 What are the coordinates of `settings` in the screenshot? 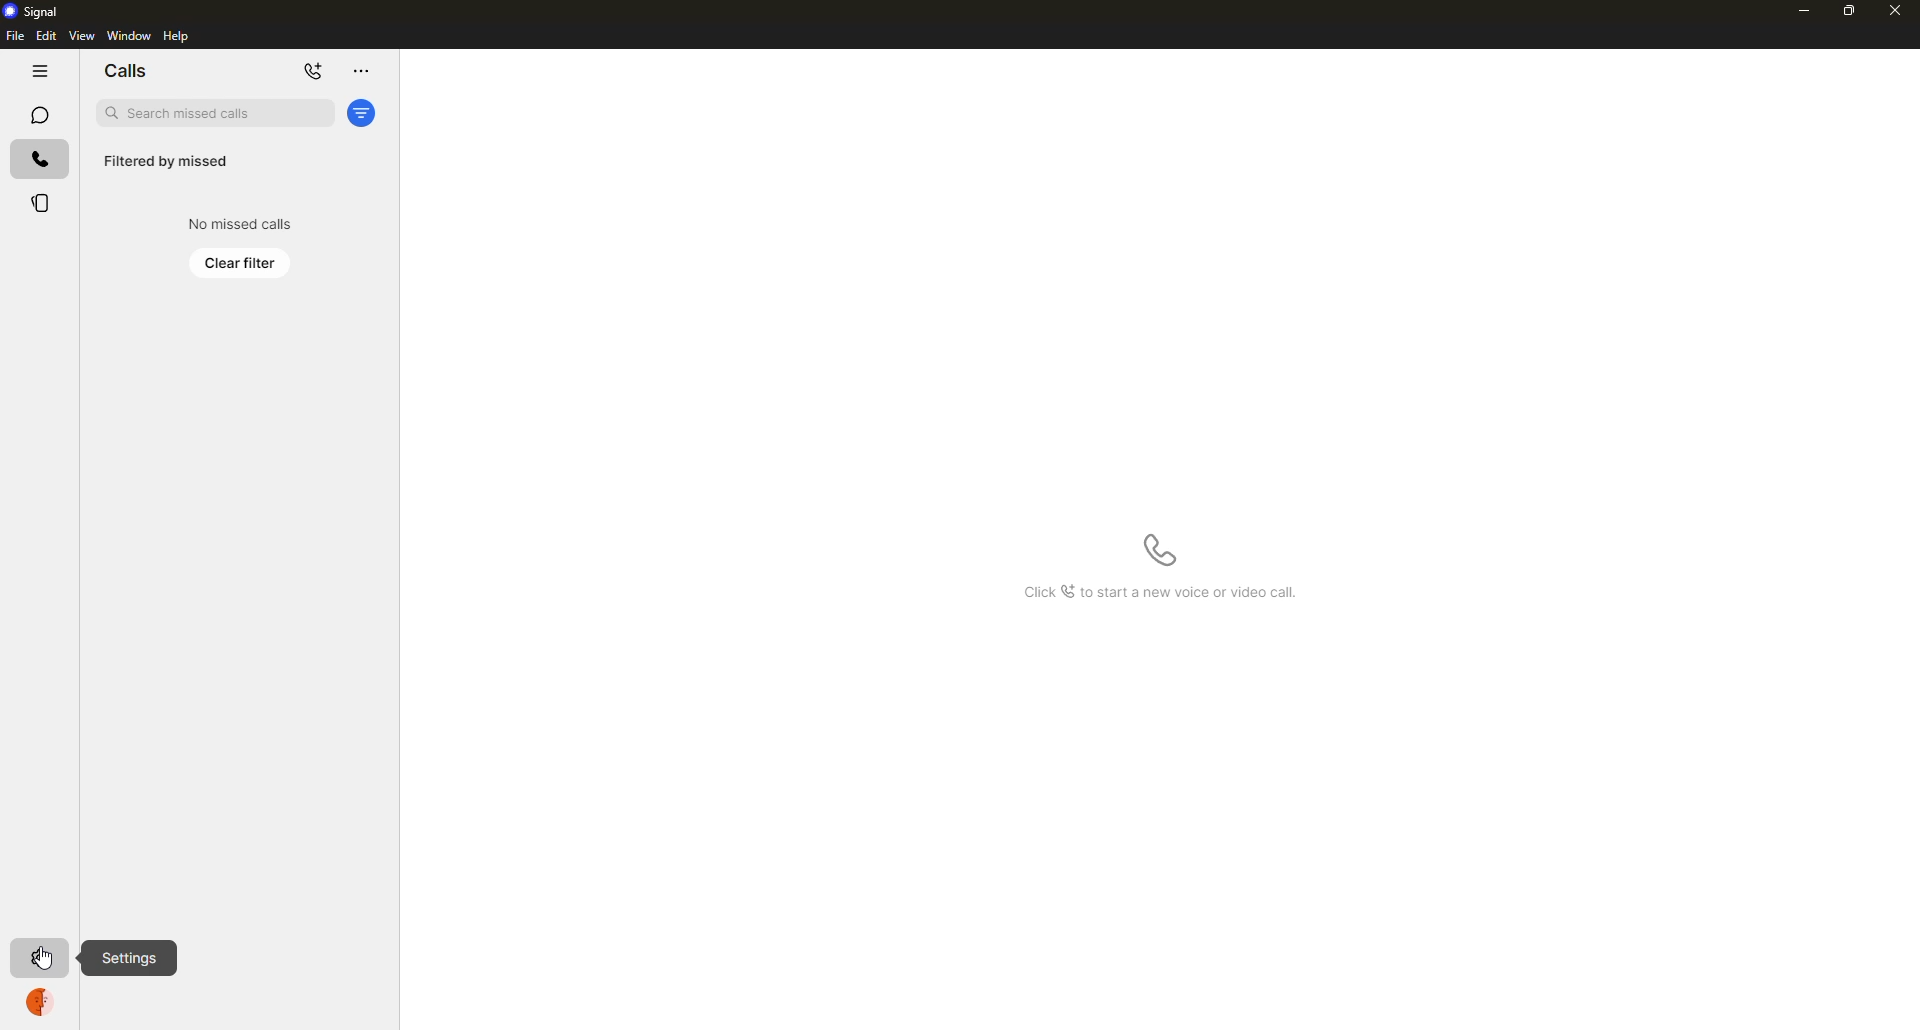 It's located at (129, 958).